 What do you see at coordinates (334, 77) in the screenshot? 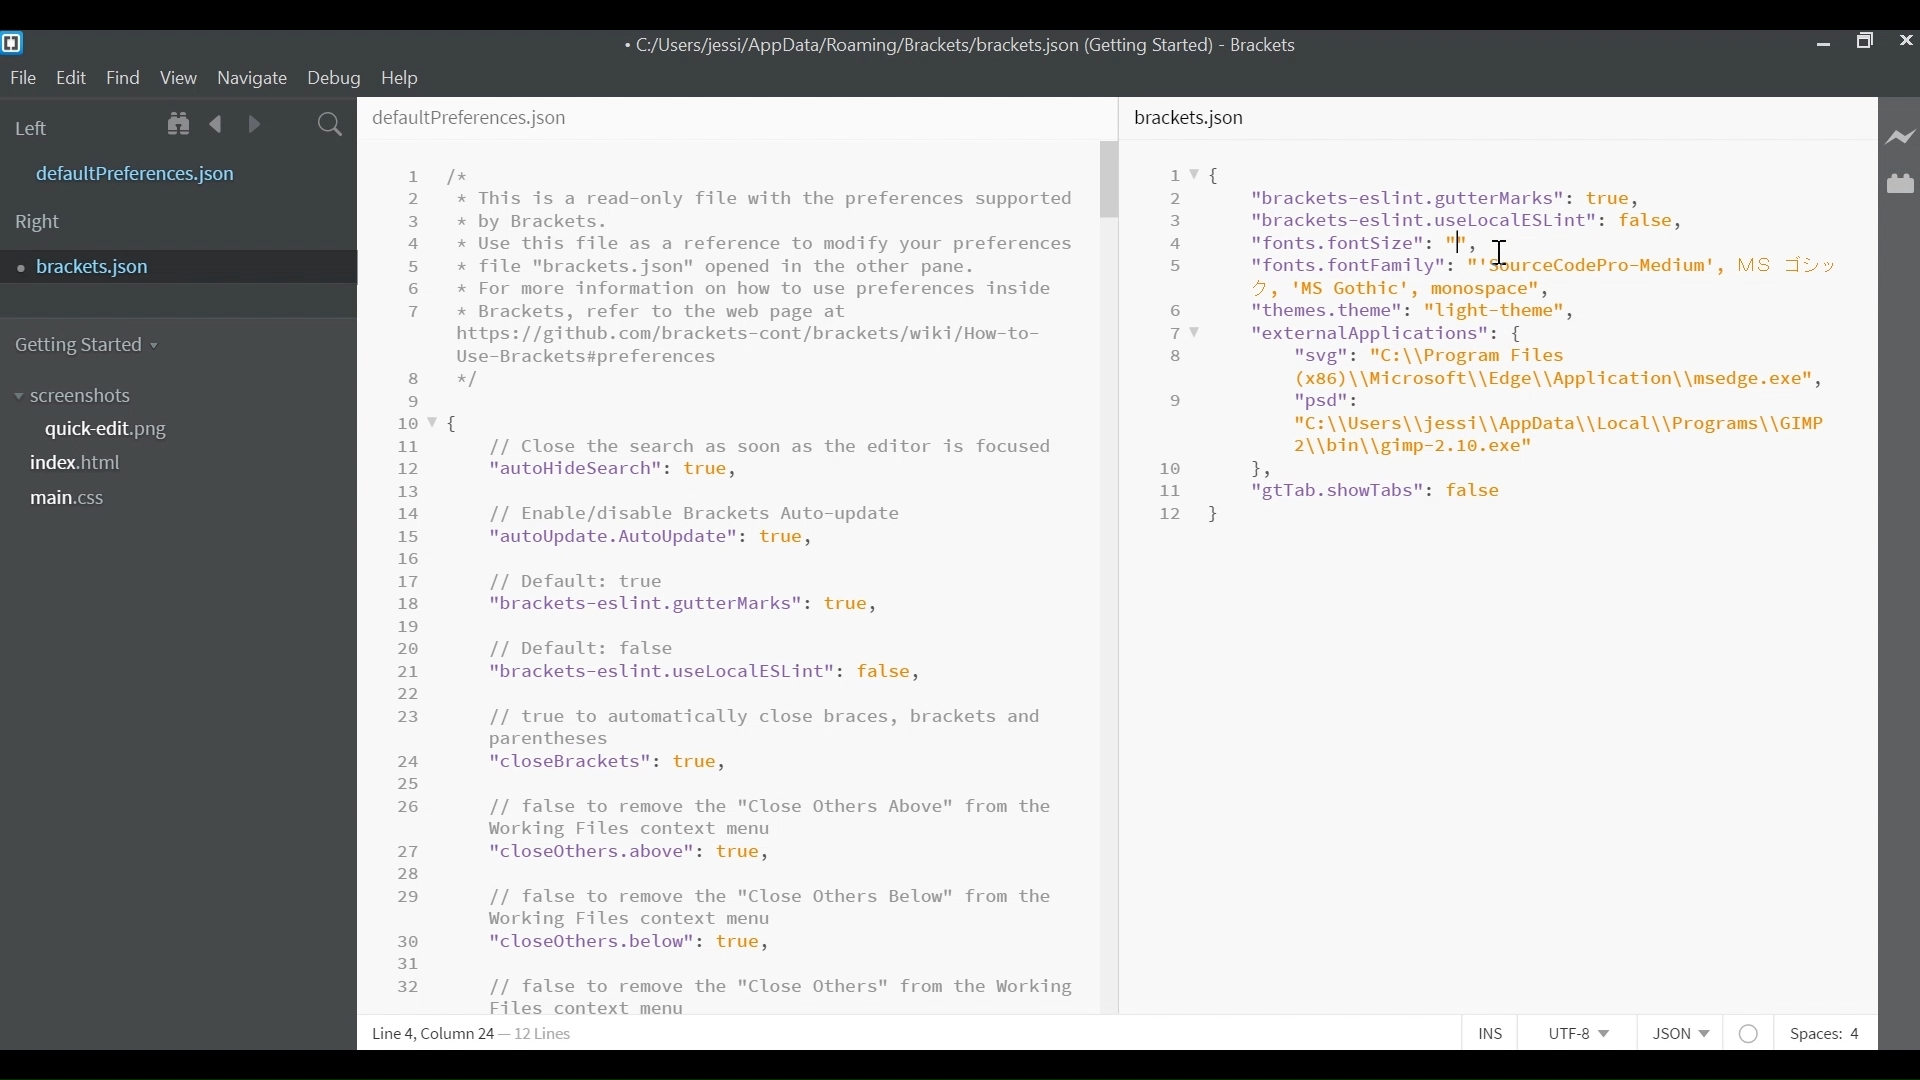
I see `Debug` at bounding box center [334, 77].